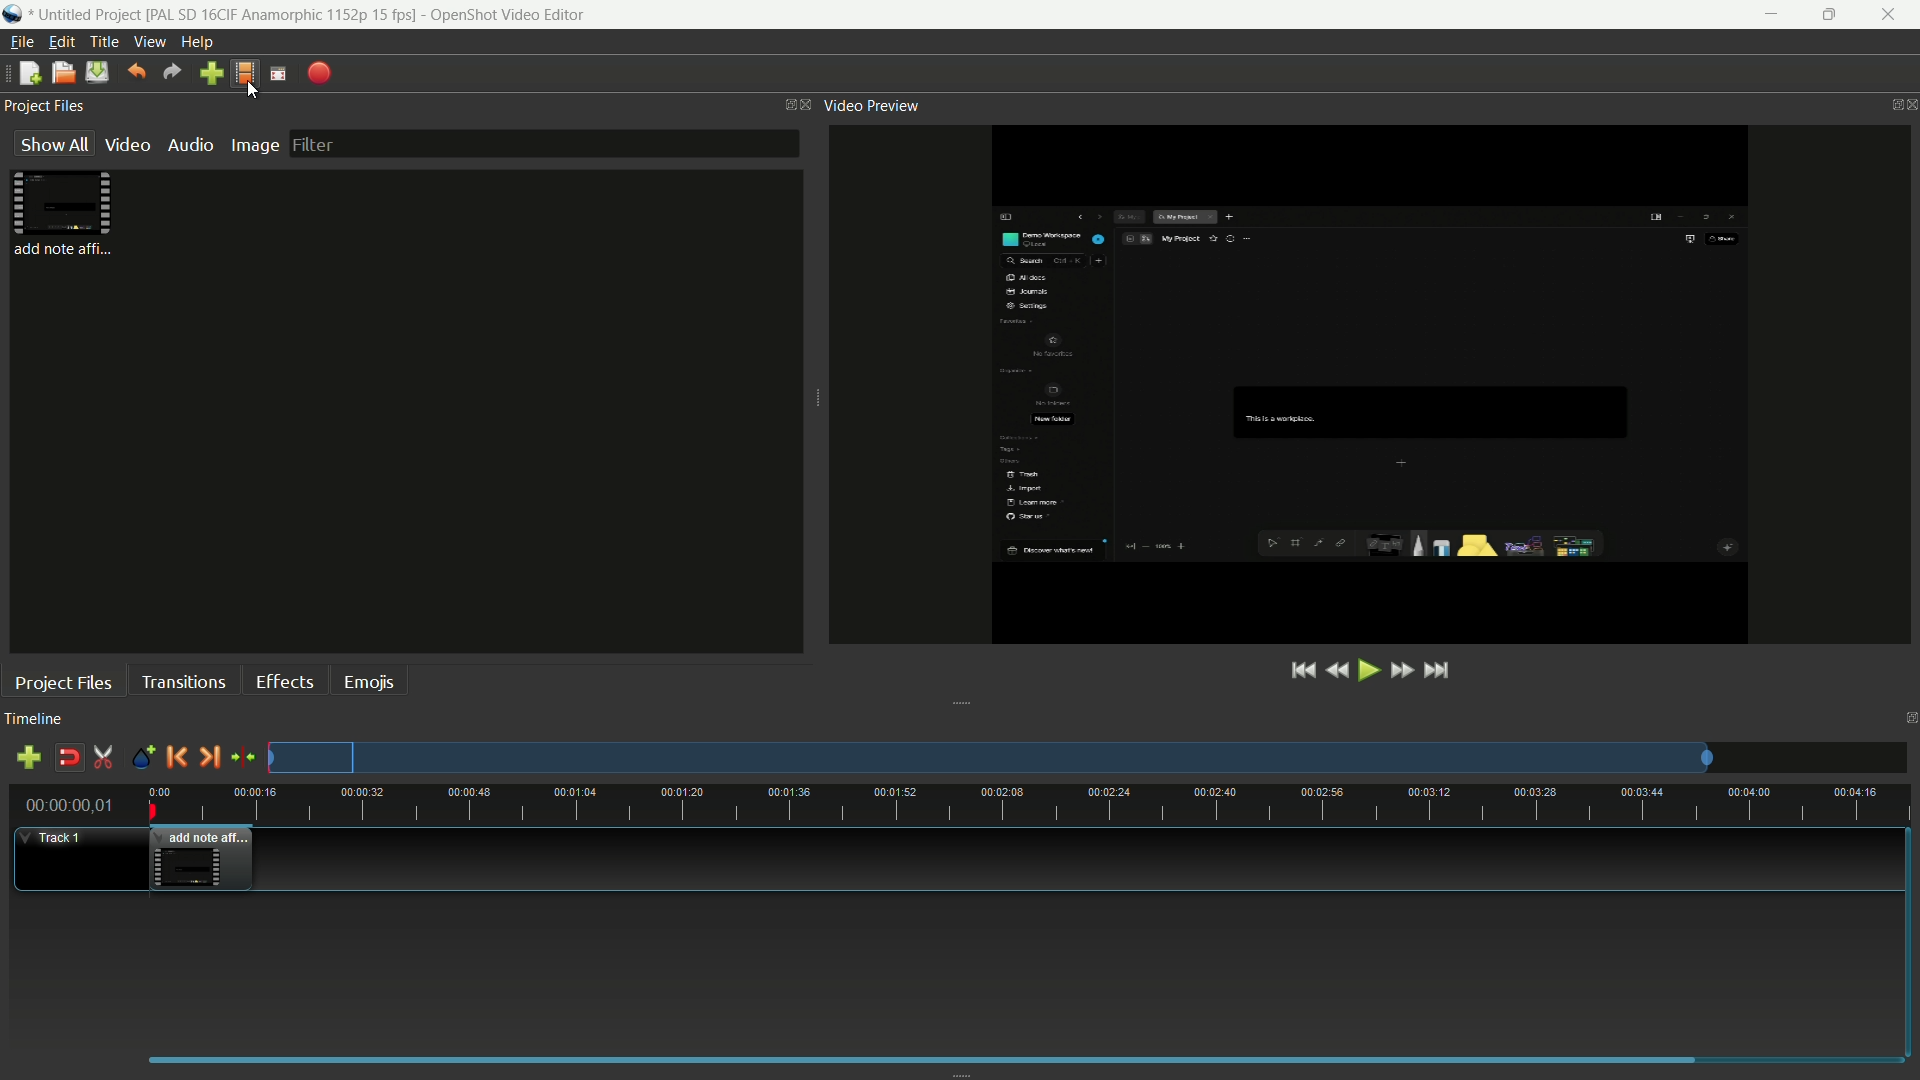  Describe the element at coordinates (253, 88) in the screenshot. I see `cursor` at that location.